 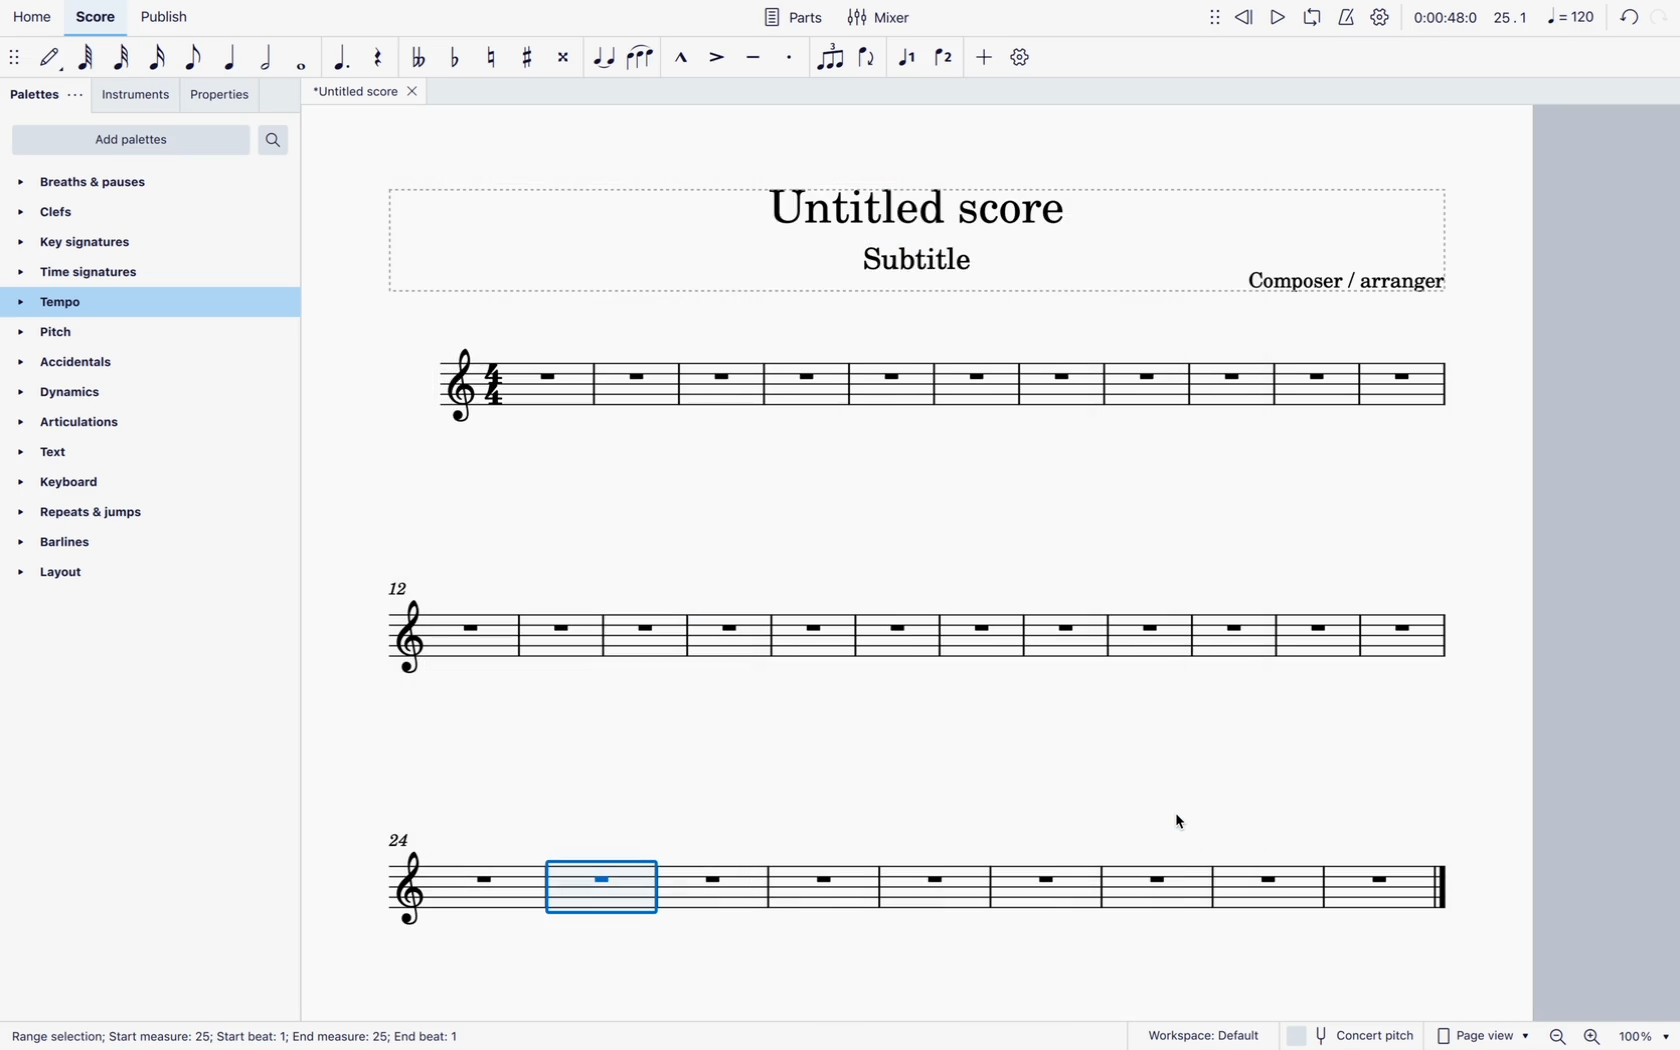 I want to click on 100%, so click(x=1645, y=1036).